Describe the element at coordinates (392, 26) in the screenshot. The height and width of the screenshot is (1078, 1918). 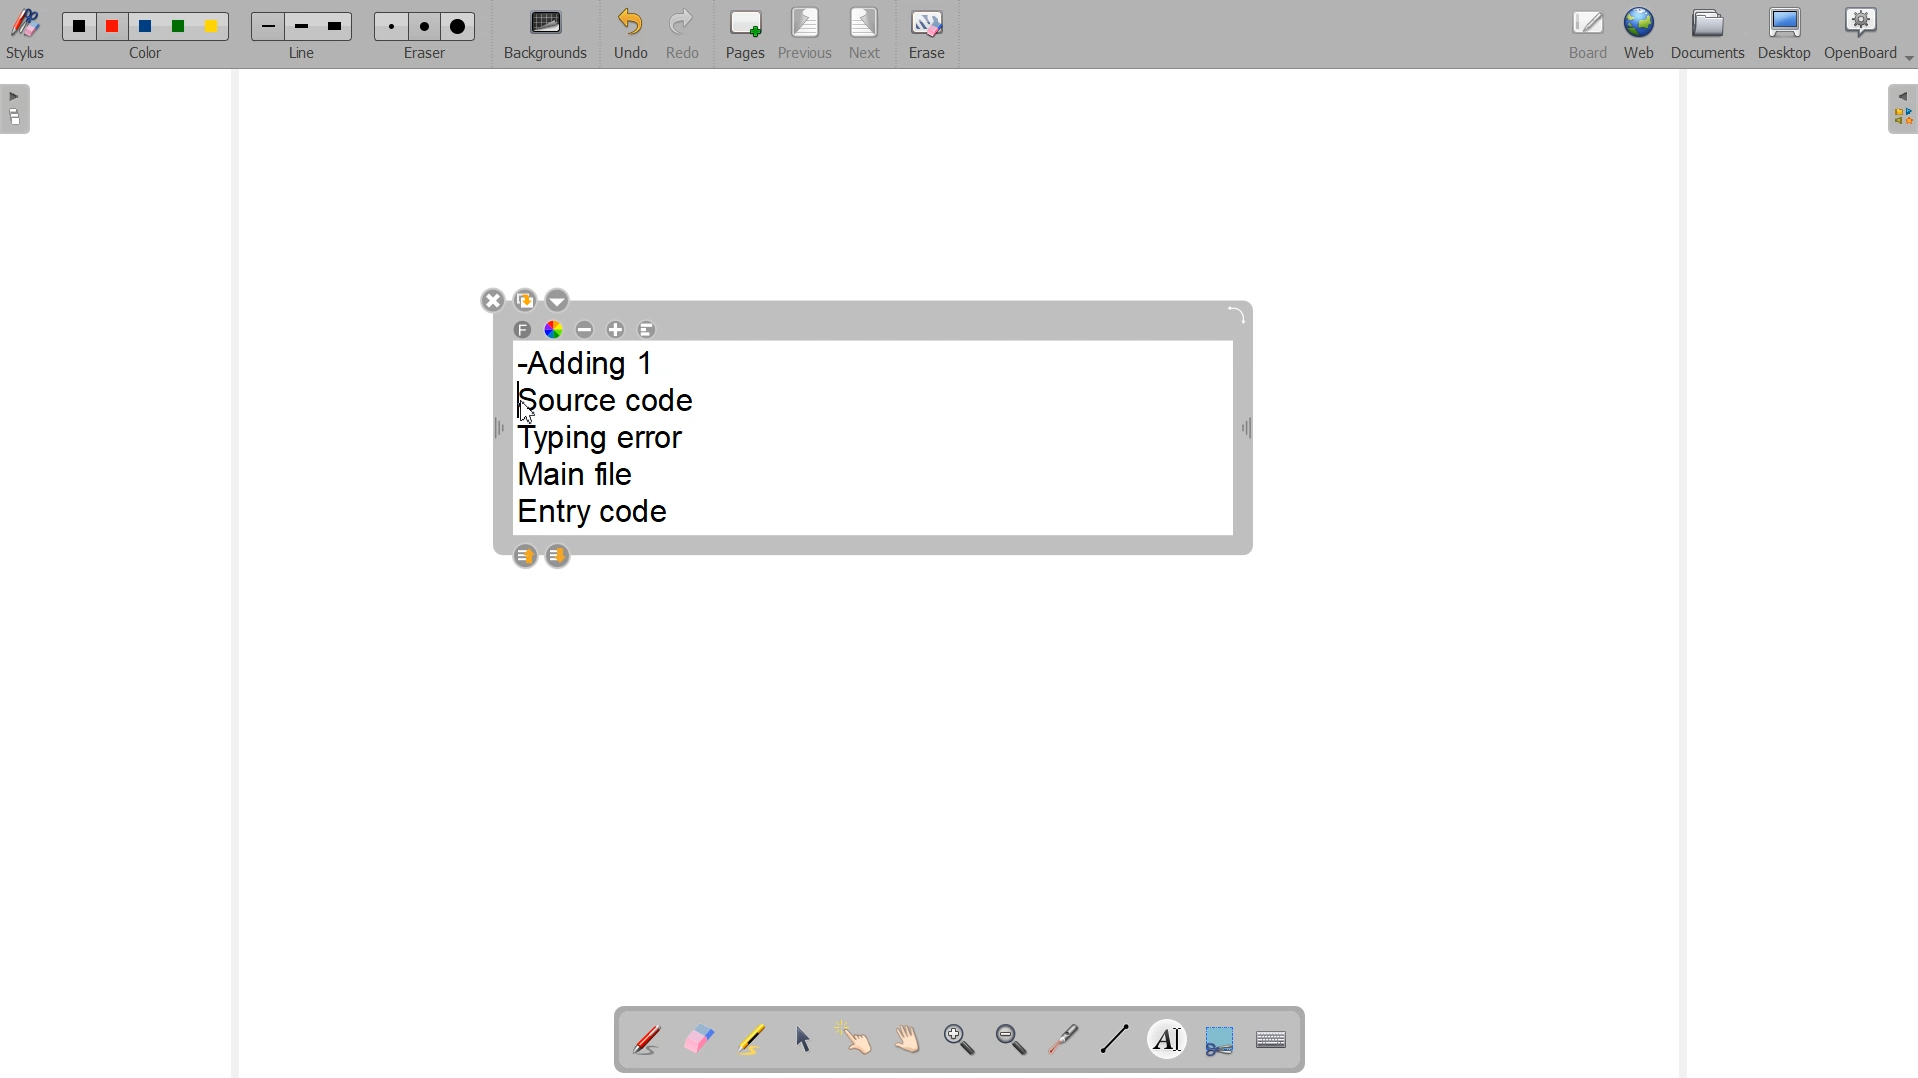
I see `Small eraser` at that location.